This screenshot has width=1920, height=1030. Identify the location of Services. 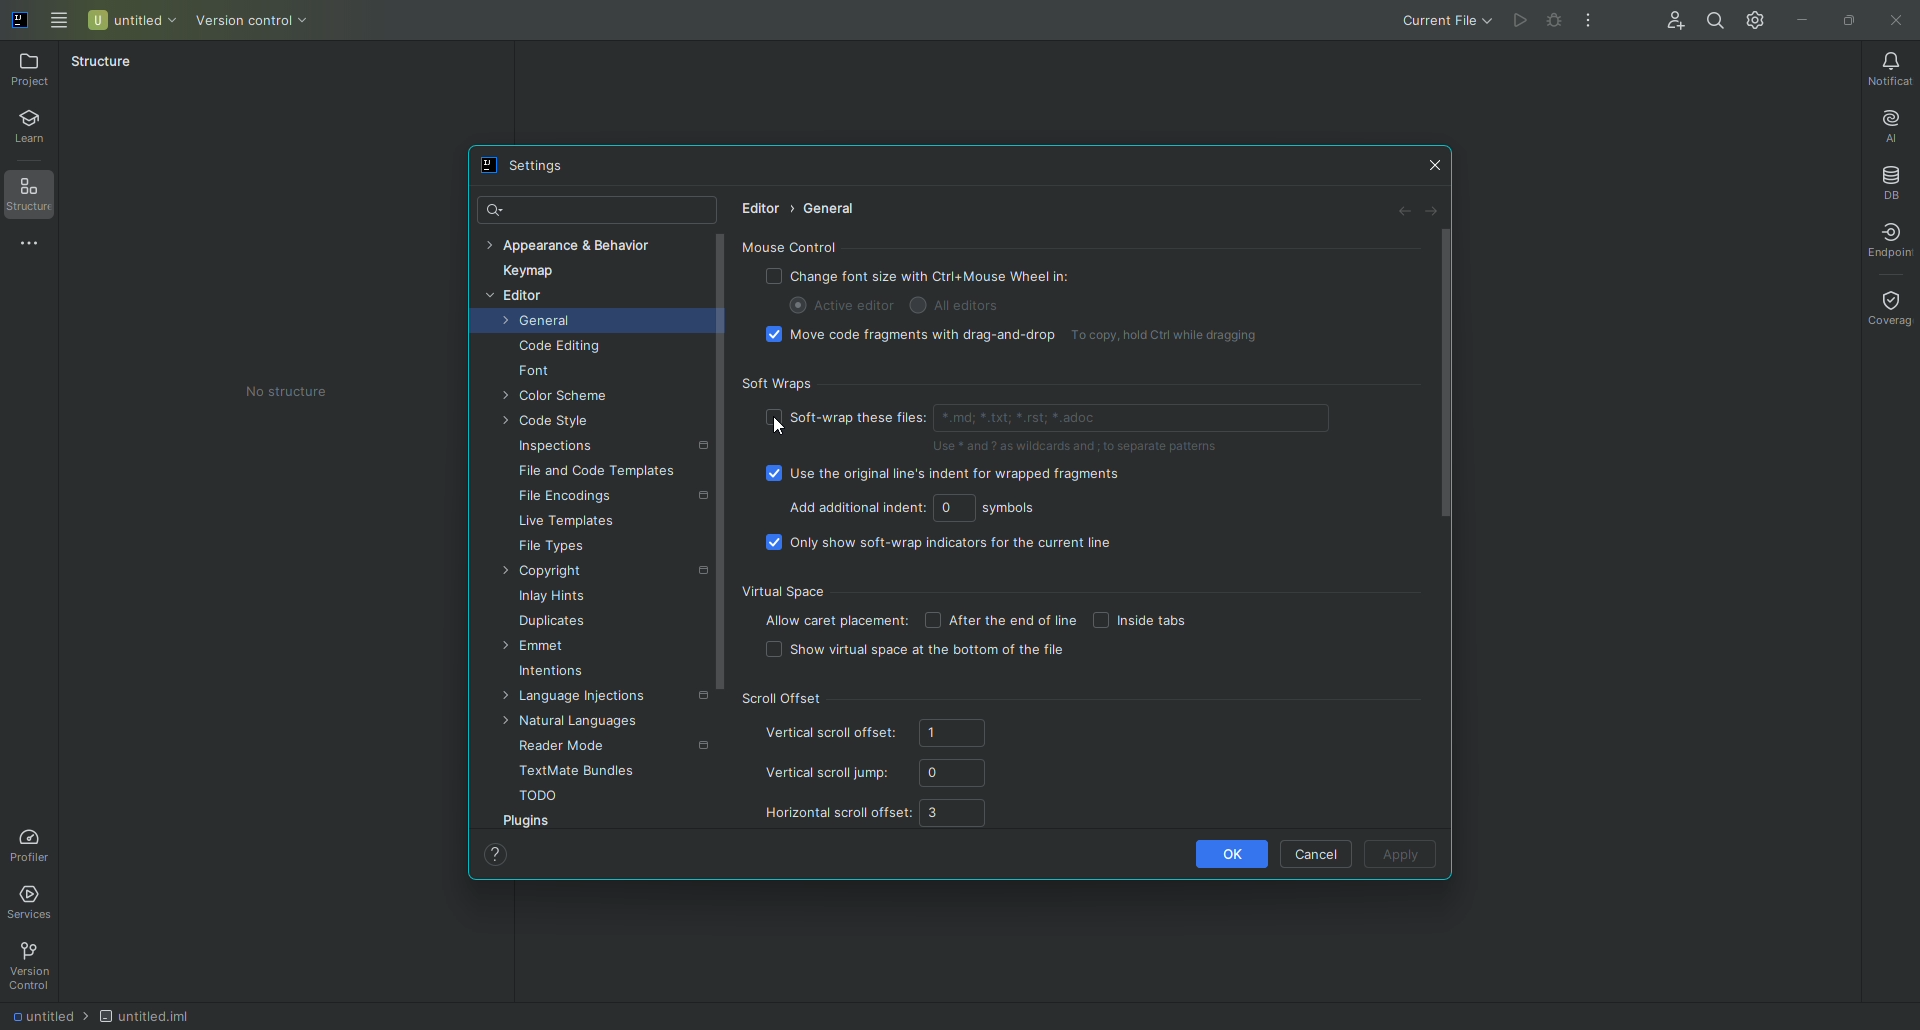
(41, 898).